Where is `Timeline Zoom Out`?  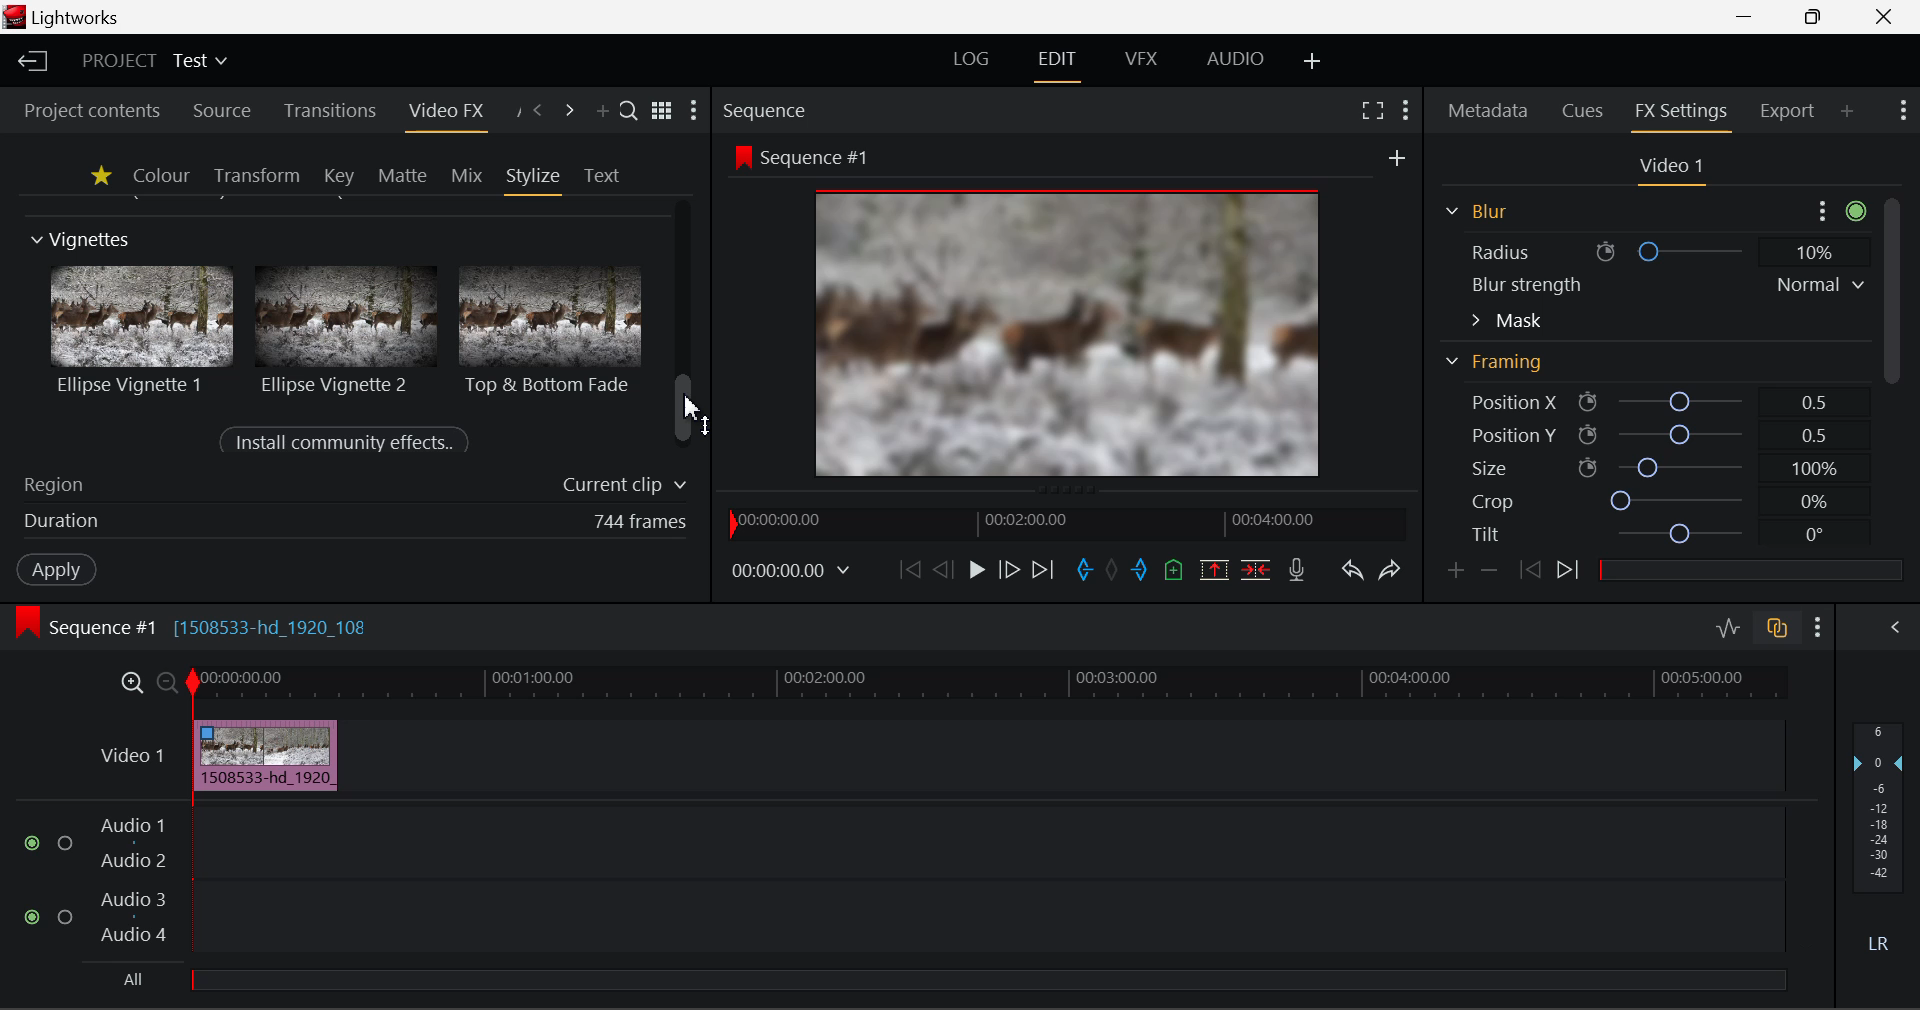
Timeline Zoom Out is located at coordinates (166, 681).